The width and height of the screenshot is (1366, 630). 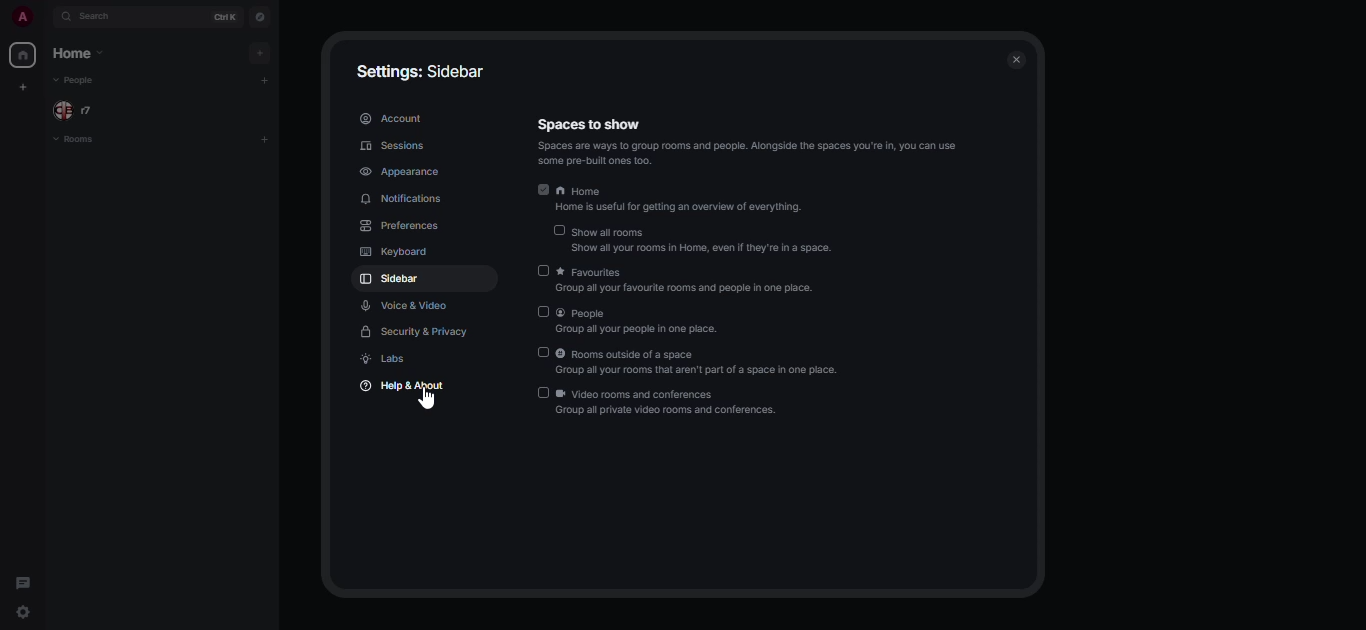 What do you see at coordinates (658, 402) in the screenshot?
I see `Video rooms and conferences group all private video rooms and conferences.` at bounding box center [658, 402].